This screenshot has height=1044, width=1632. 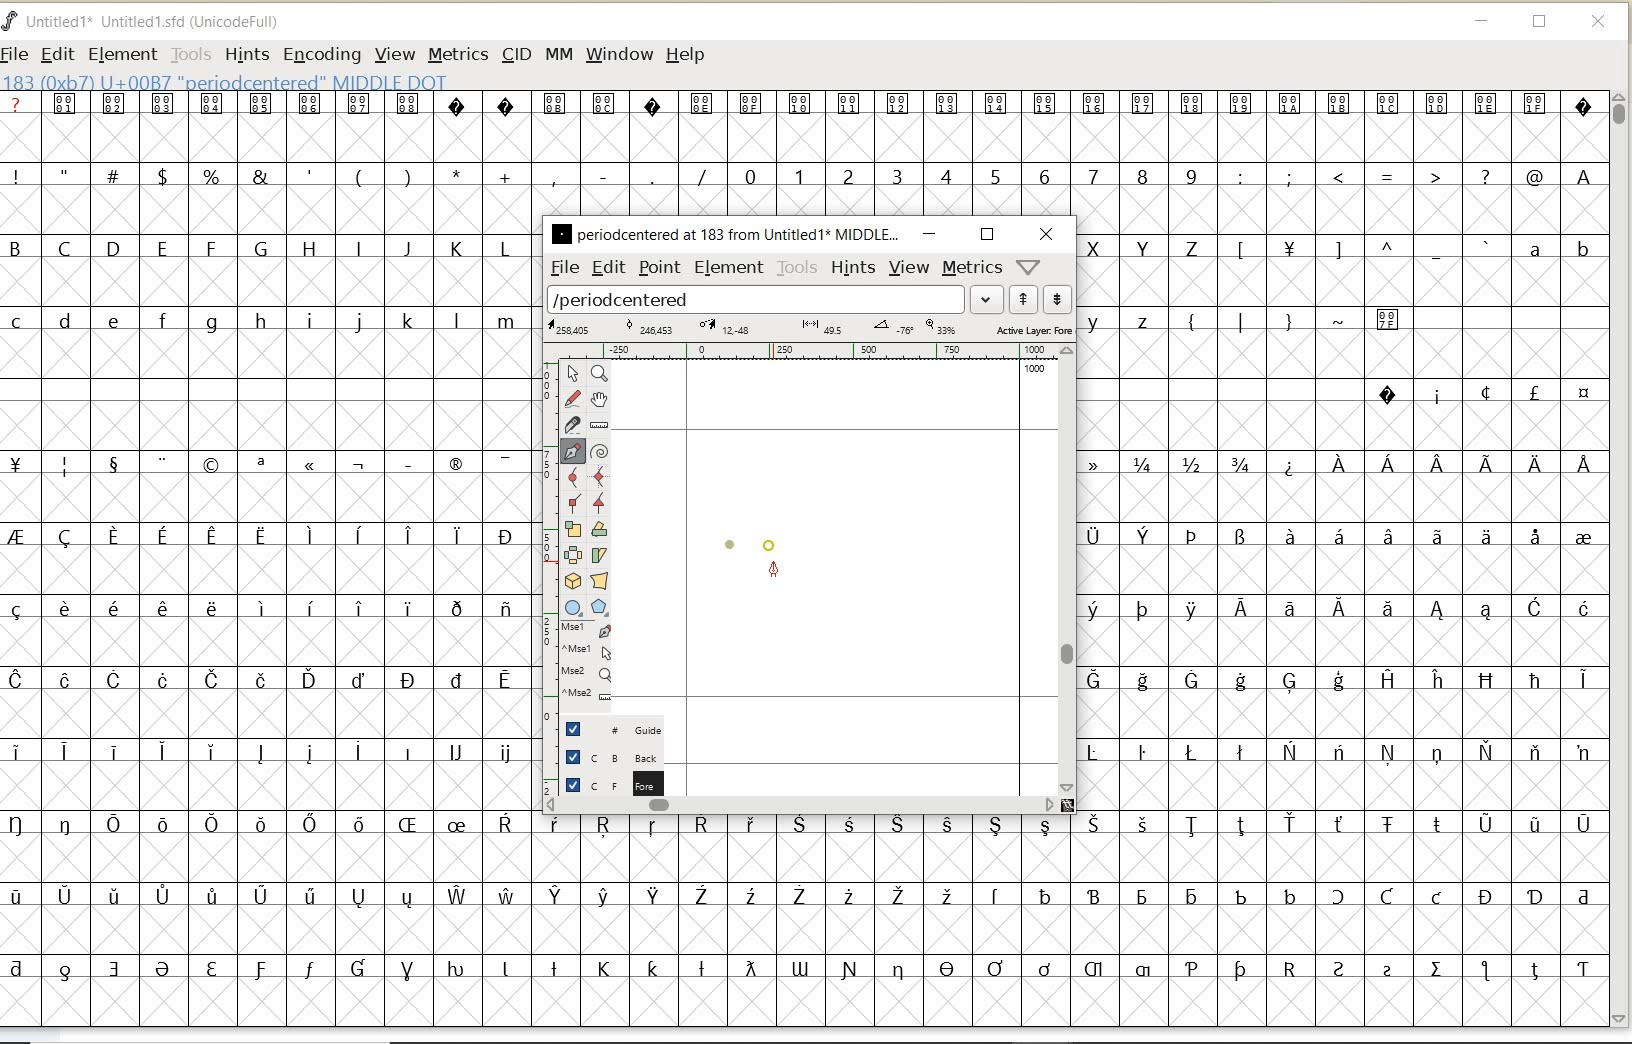 What do you see at coordinates (572, 502) in the screenshot?
I see `Add a corner point` at bounding box center [572, 502].